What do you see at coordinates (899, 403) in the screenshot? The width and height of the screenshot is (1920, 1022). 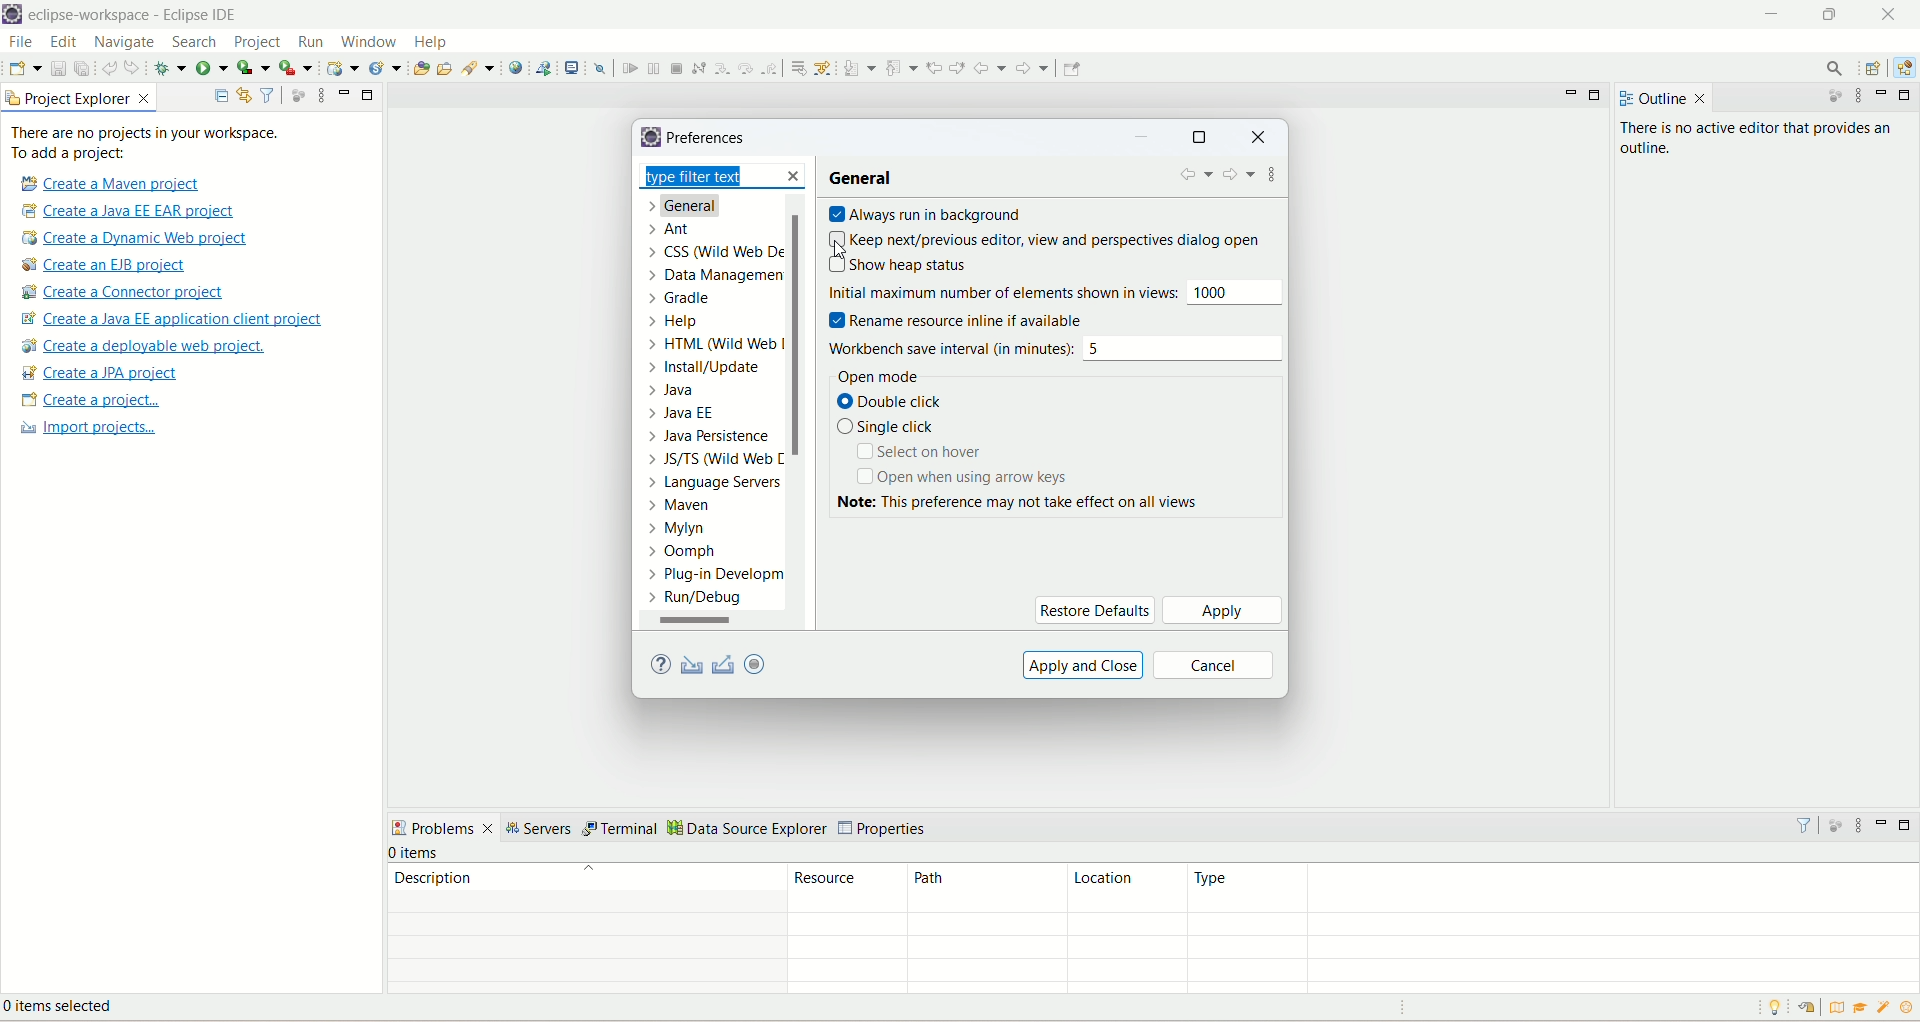 I see `double click` at bounding box center [899, 403].